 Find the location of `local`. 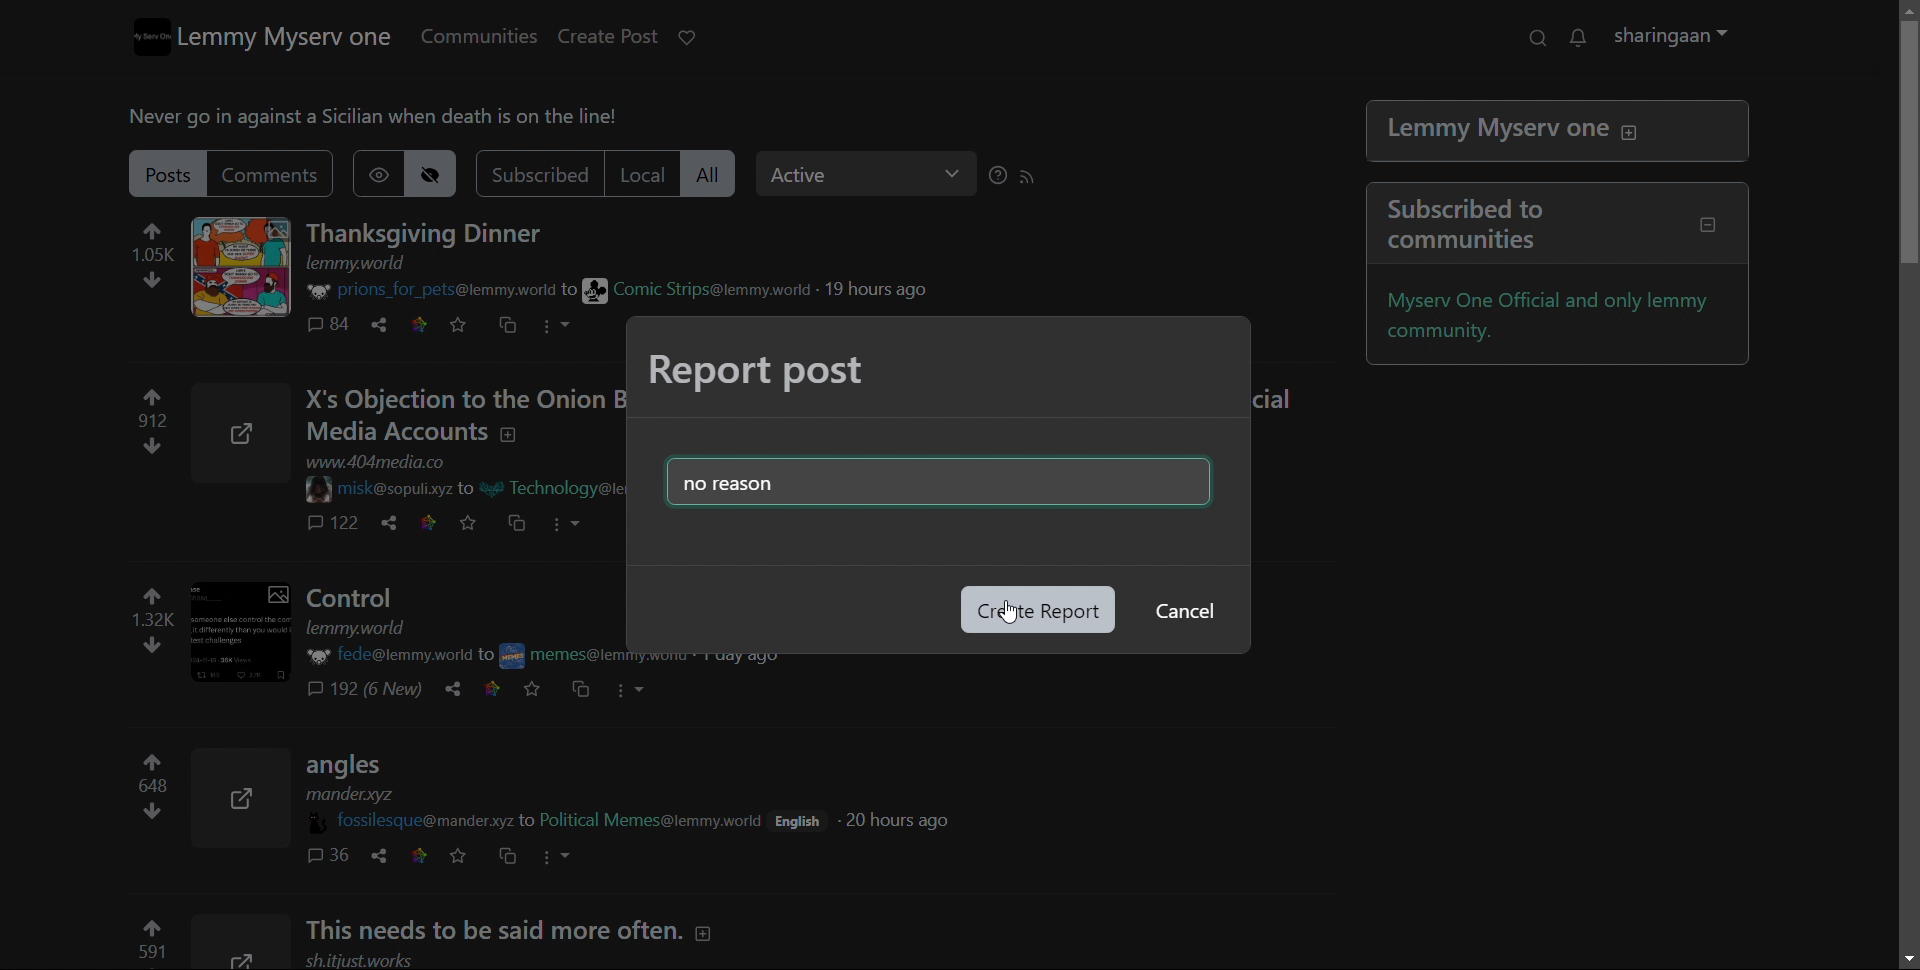

local is located at coordinates (652, 173).